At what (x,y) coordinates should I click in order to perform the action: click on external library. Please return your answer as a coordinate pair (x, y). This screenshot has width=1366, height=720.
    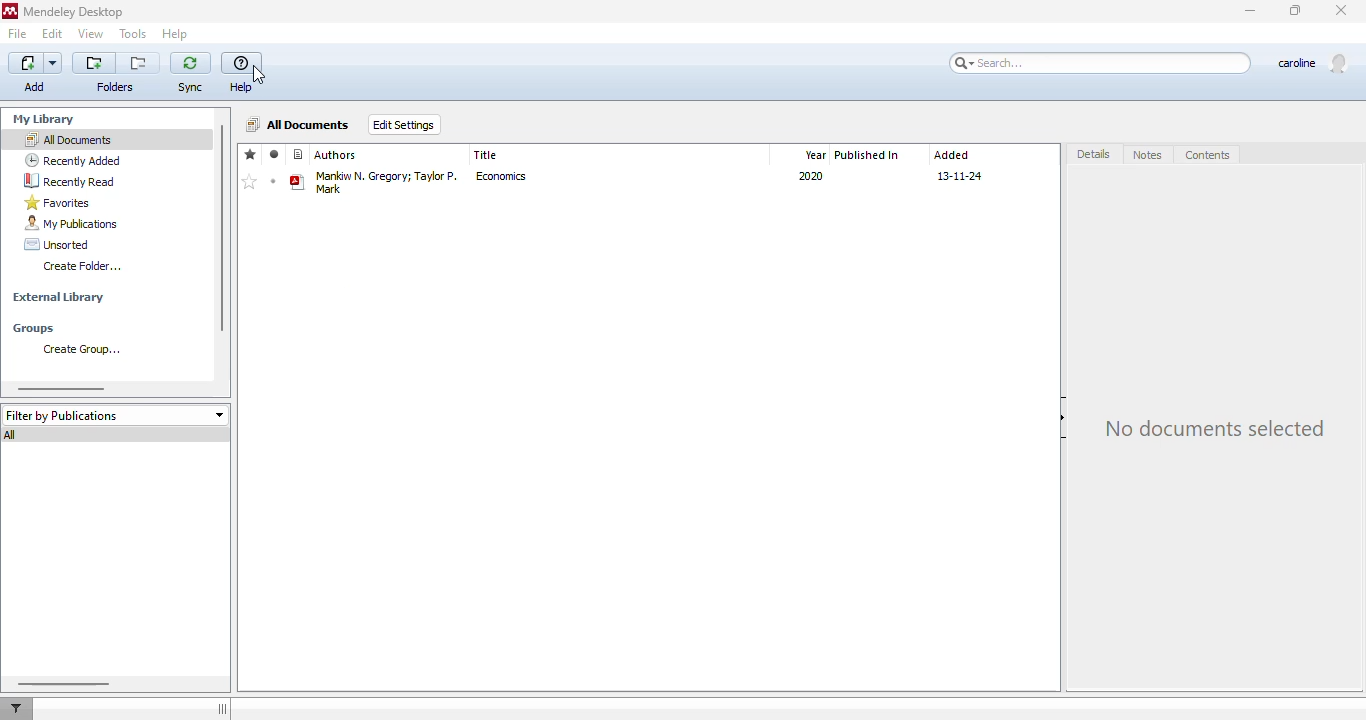
    Looking at the image, I should click on (59, 297).